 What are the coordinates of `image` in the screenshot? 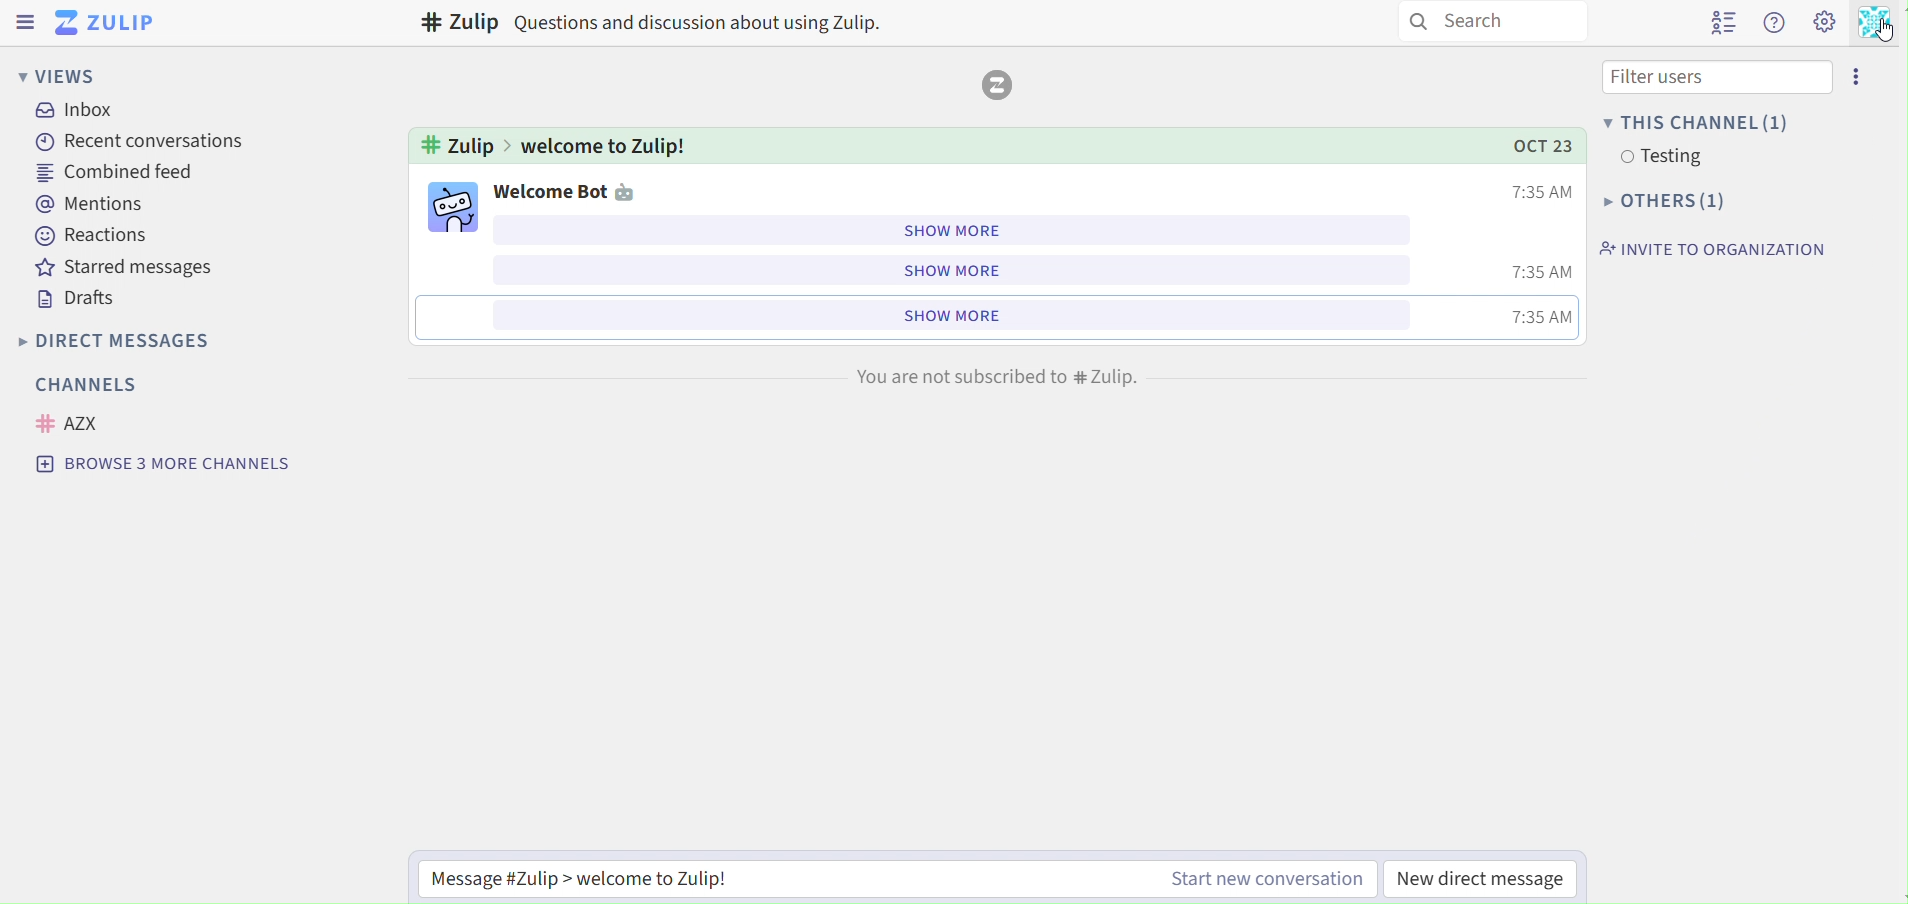 It's located at (1000, 85).